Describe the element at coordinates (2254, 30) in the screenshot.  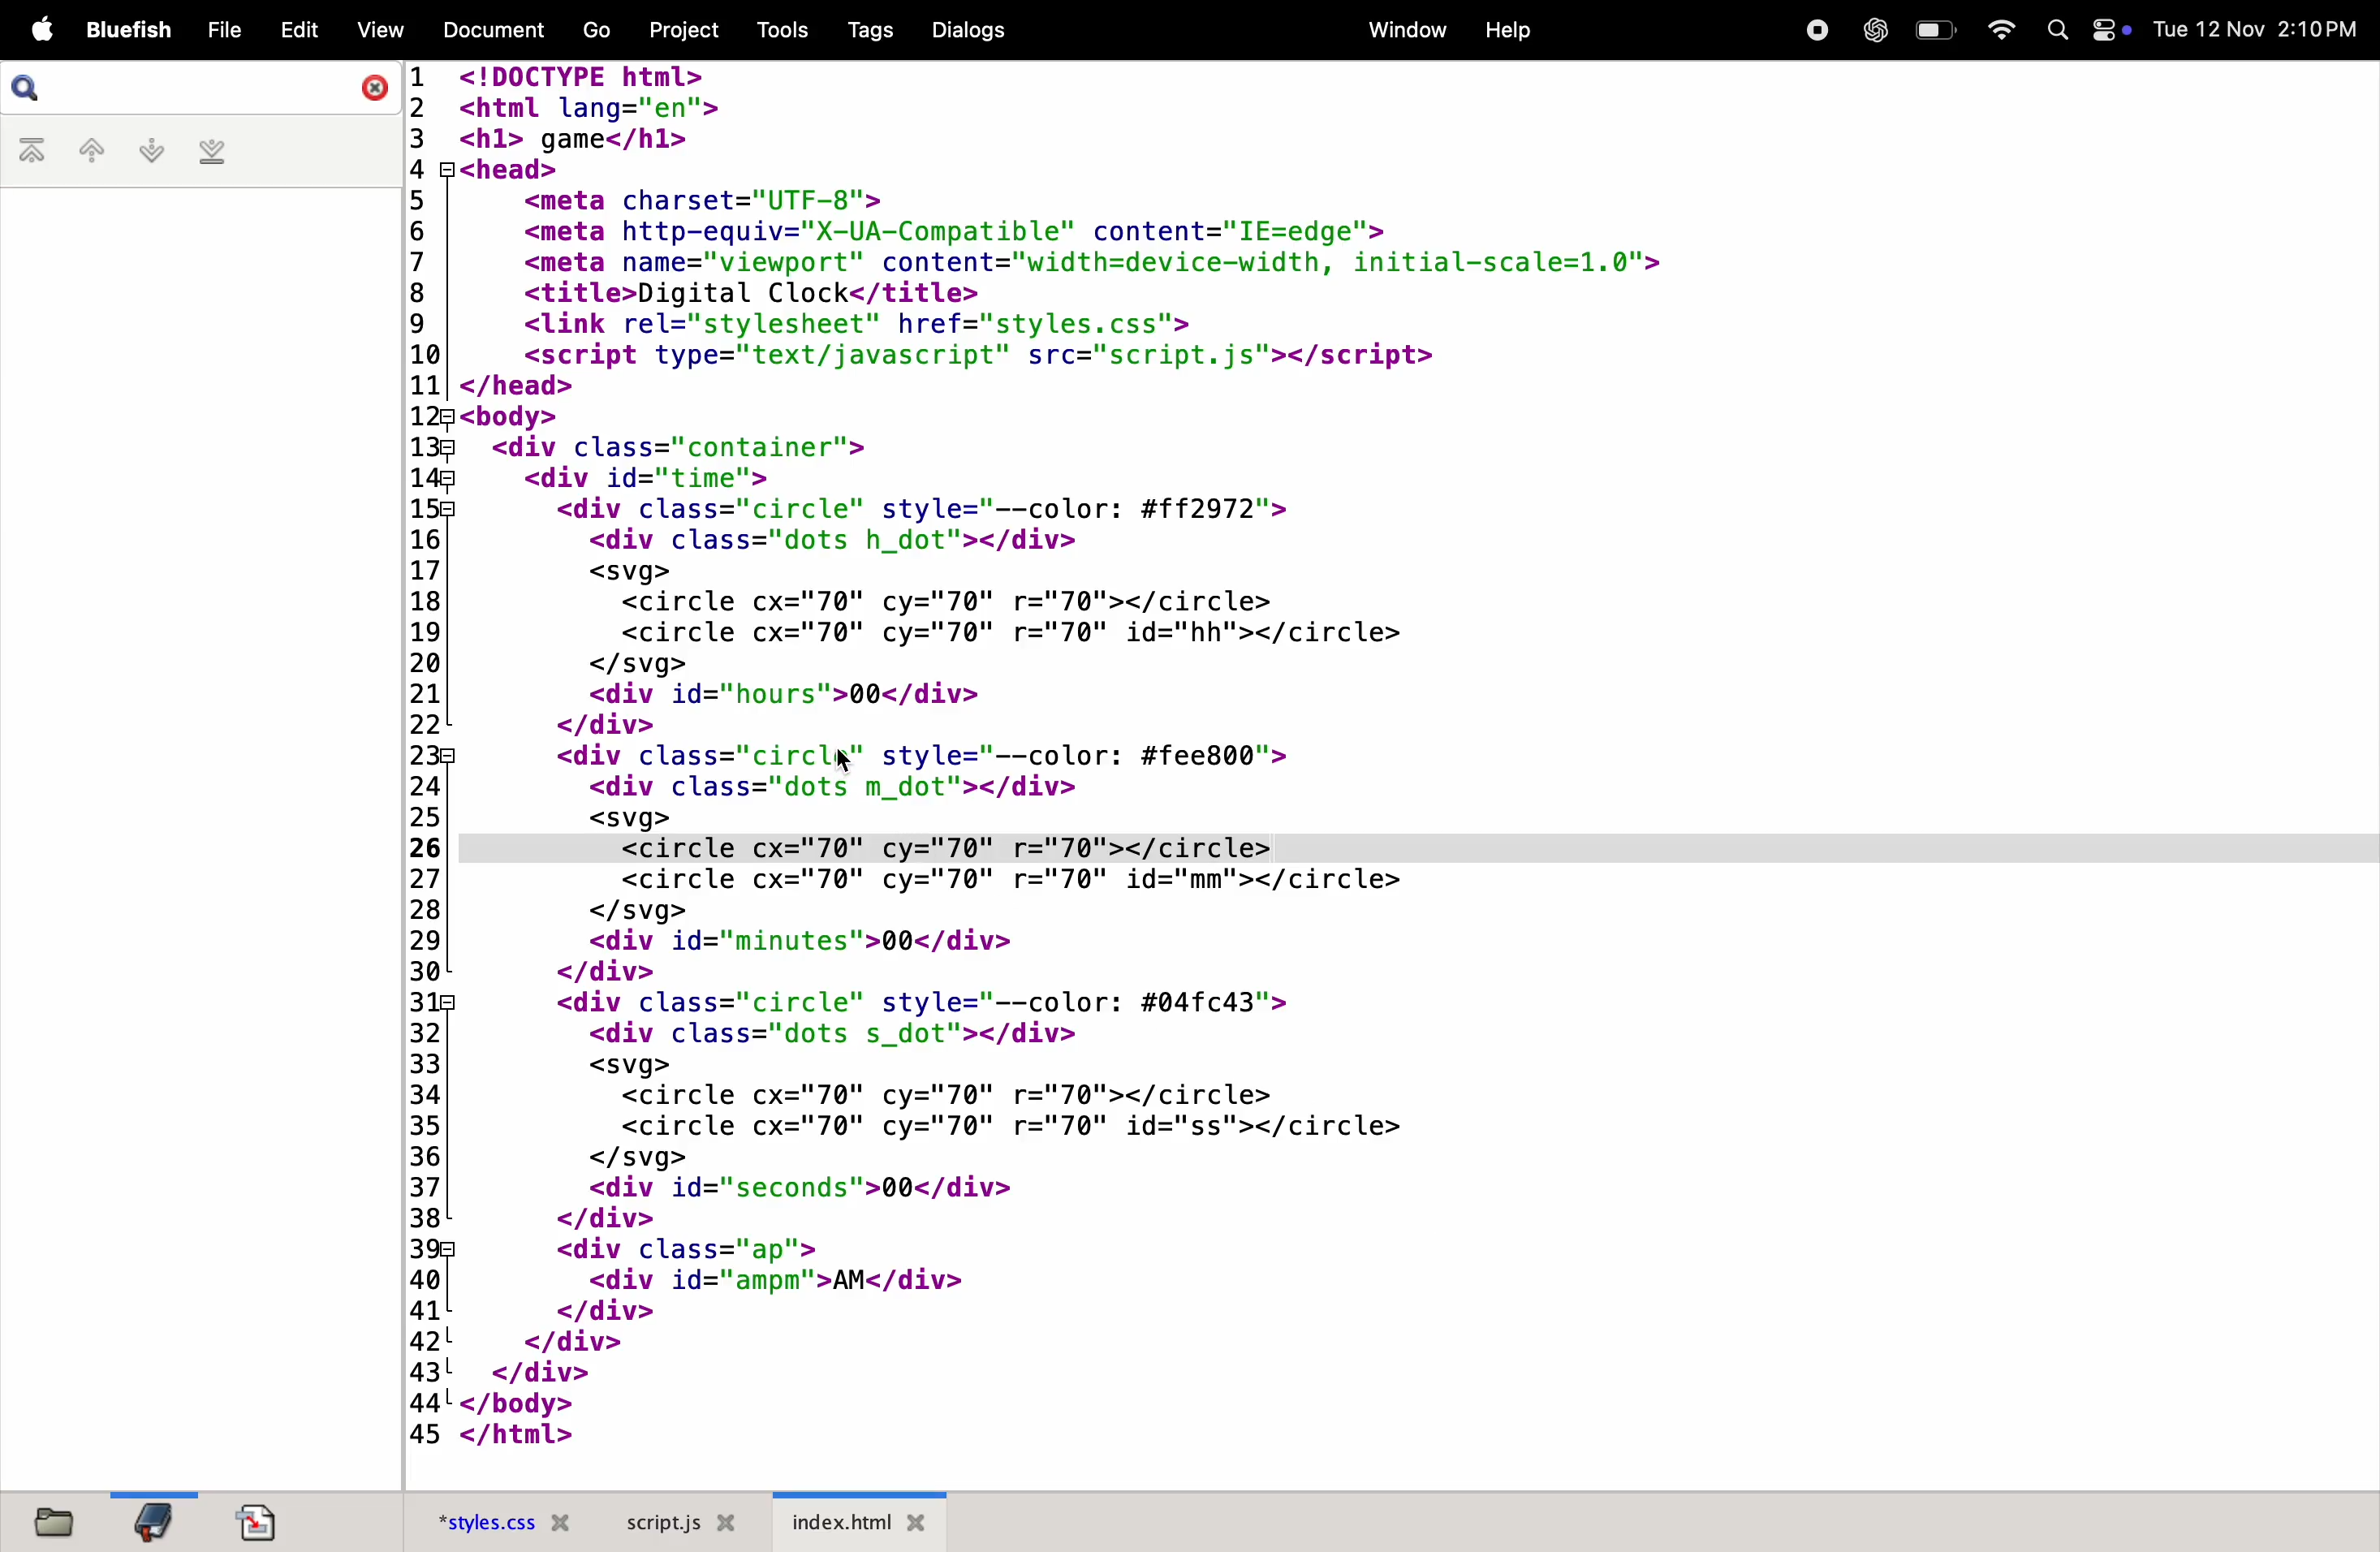
I see `date and time` at that location.